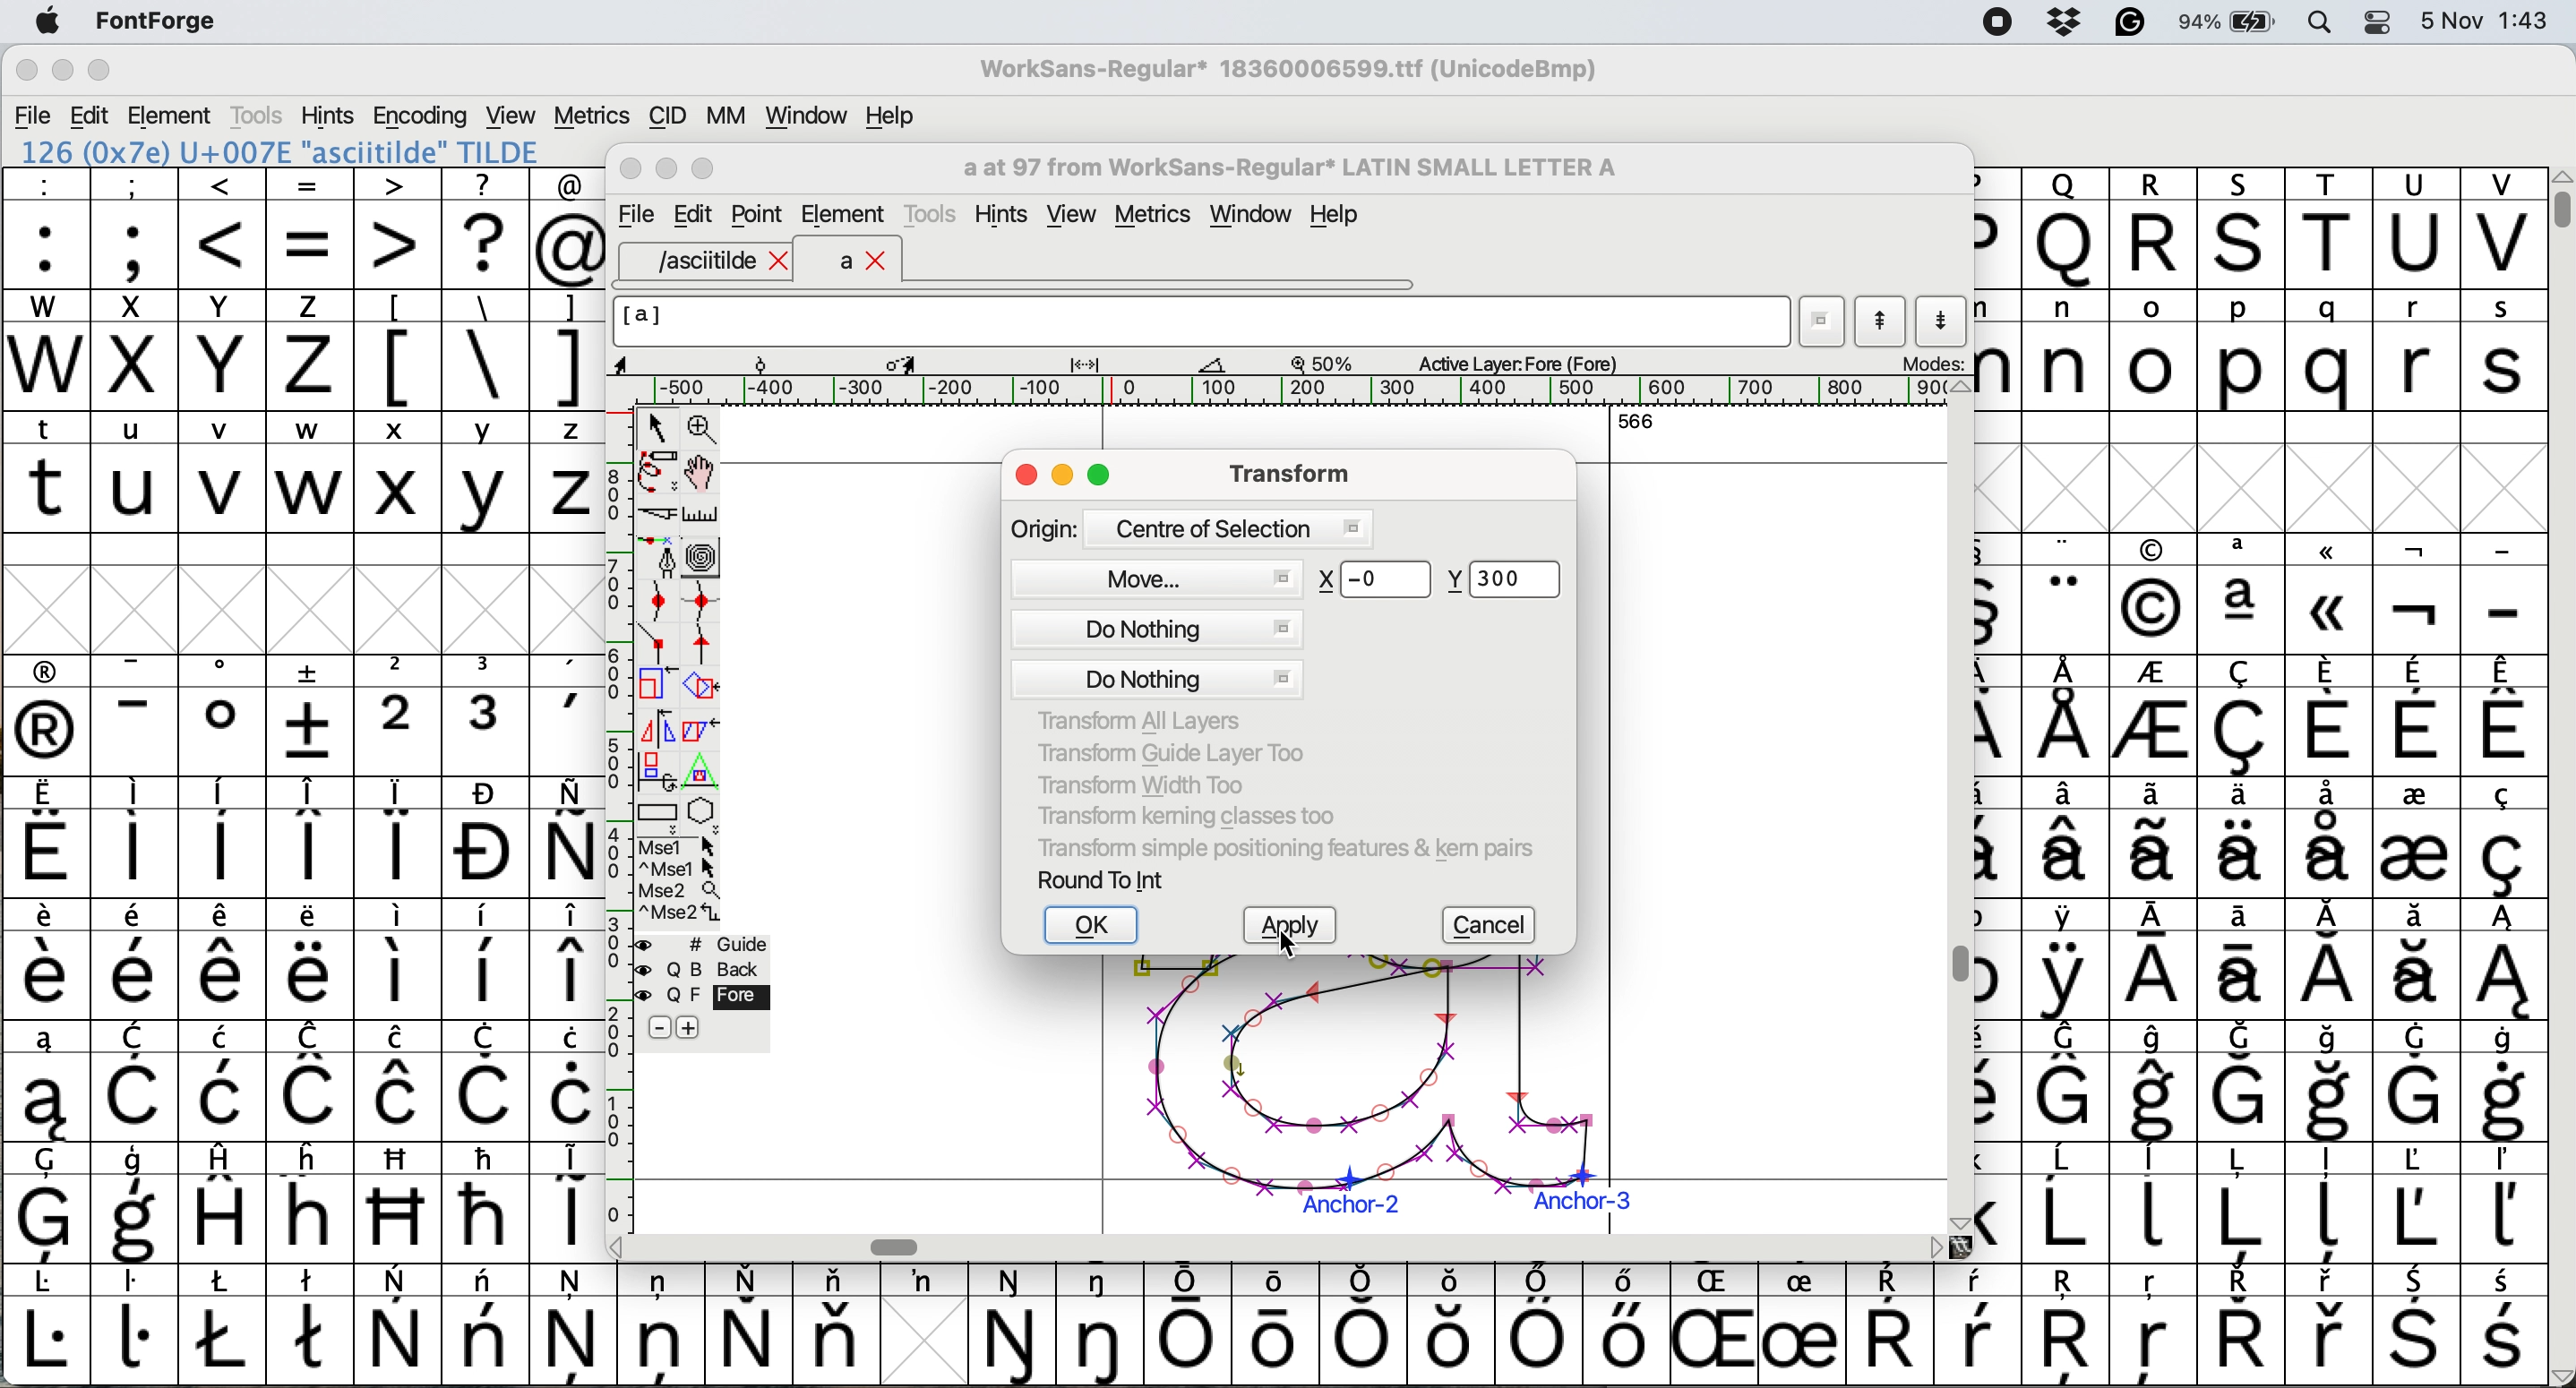 The width and height of the screenshot is (2576, 1388). What do you see at coordinates (659, 424) in the screenshot?
I see `select` at bounding box center [659, 424].